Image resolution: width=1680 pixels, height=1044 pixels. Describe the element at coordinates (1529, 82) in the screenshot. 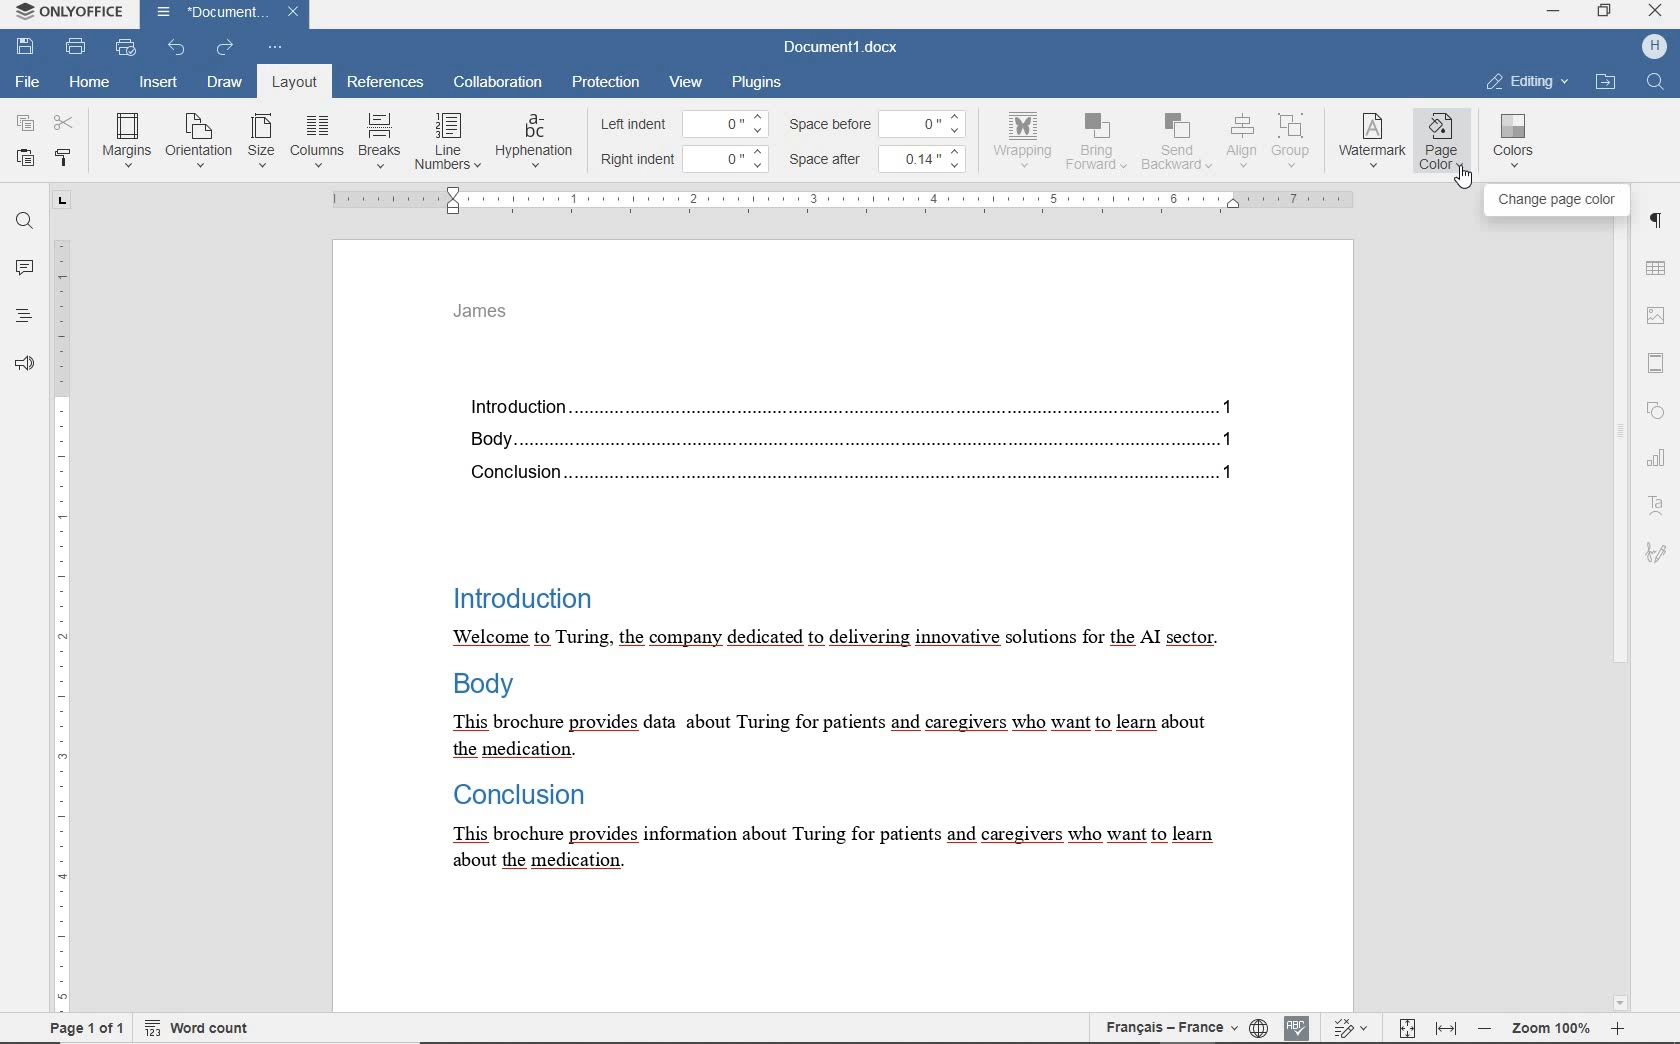

I see `EDITING` at that location.